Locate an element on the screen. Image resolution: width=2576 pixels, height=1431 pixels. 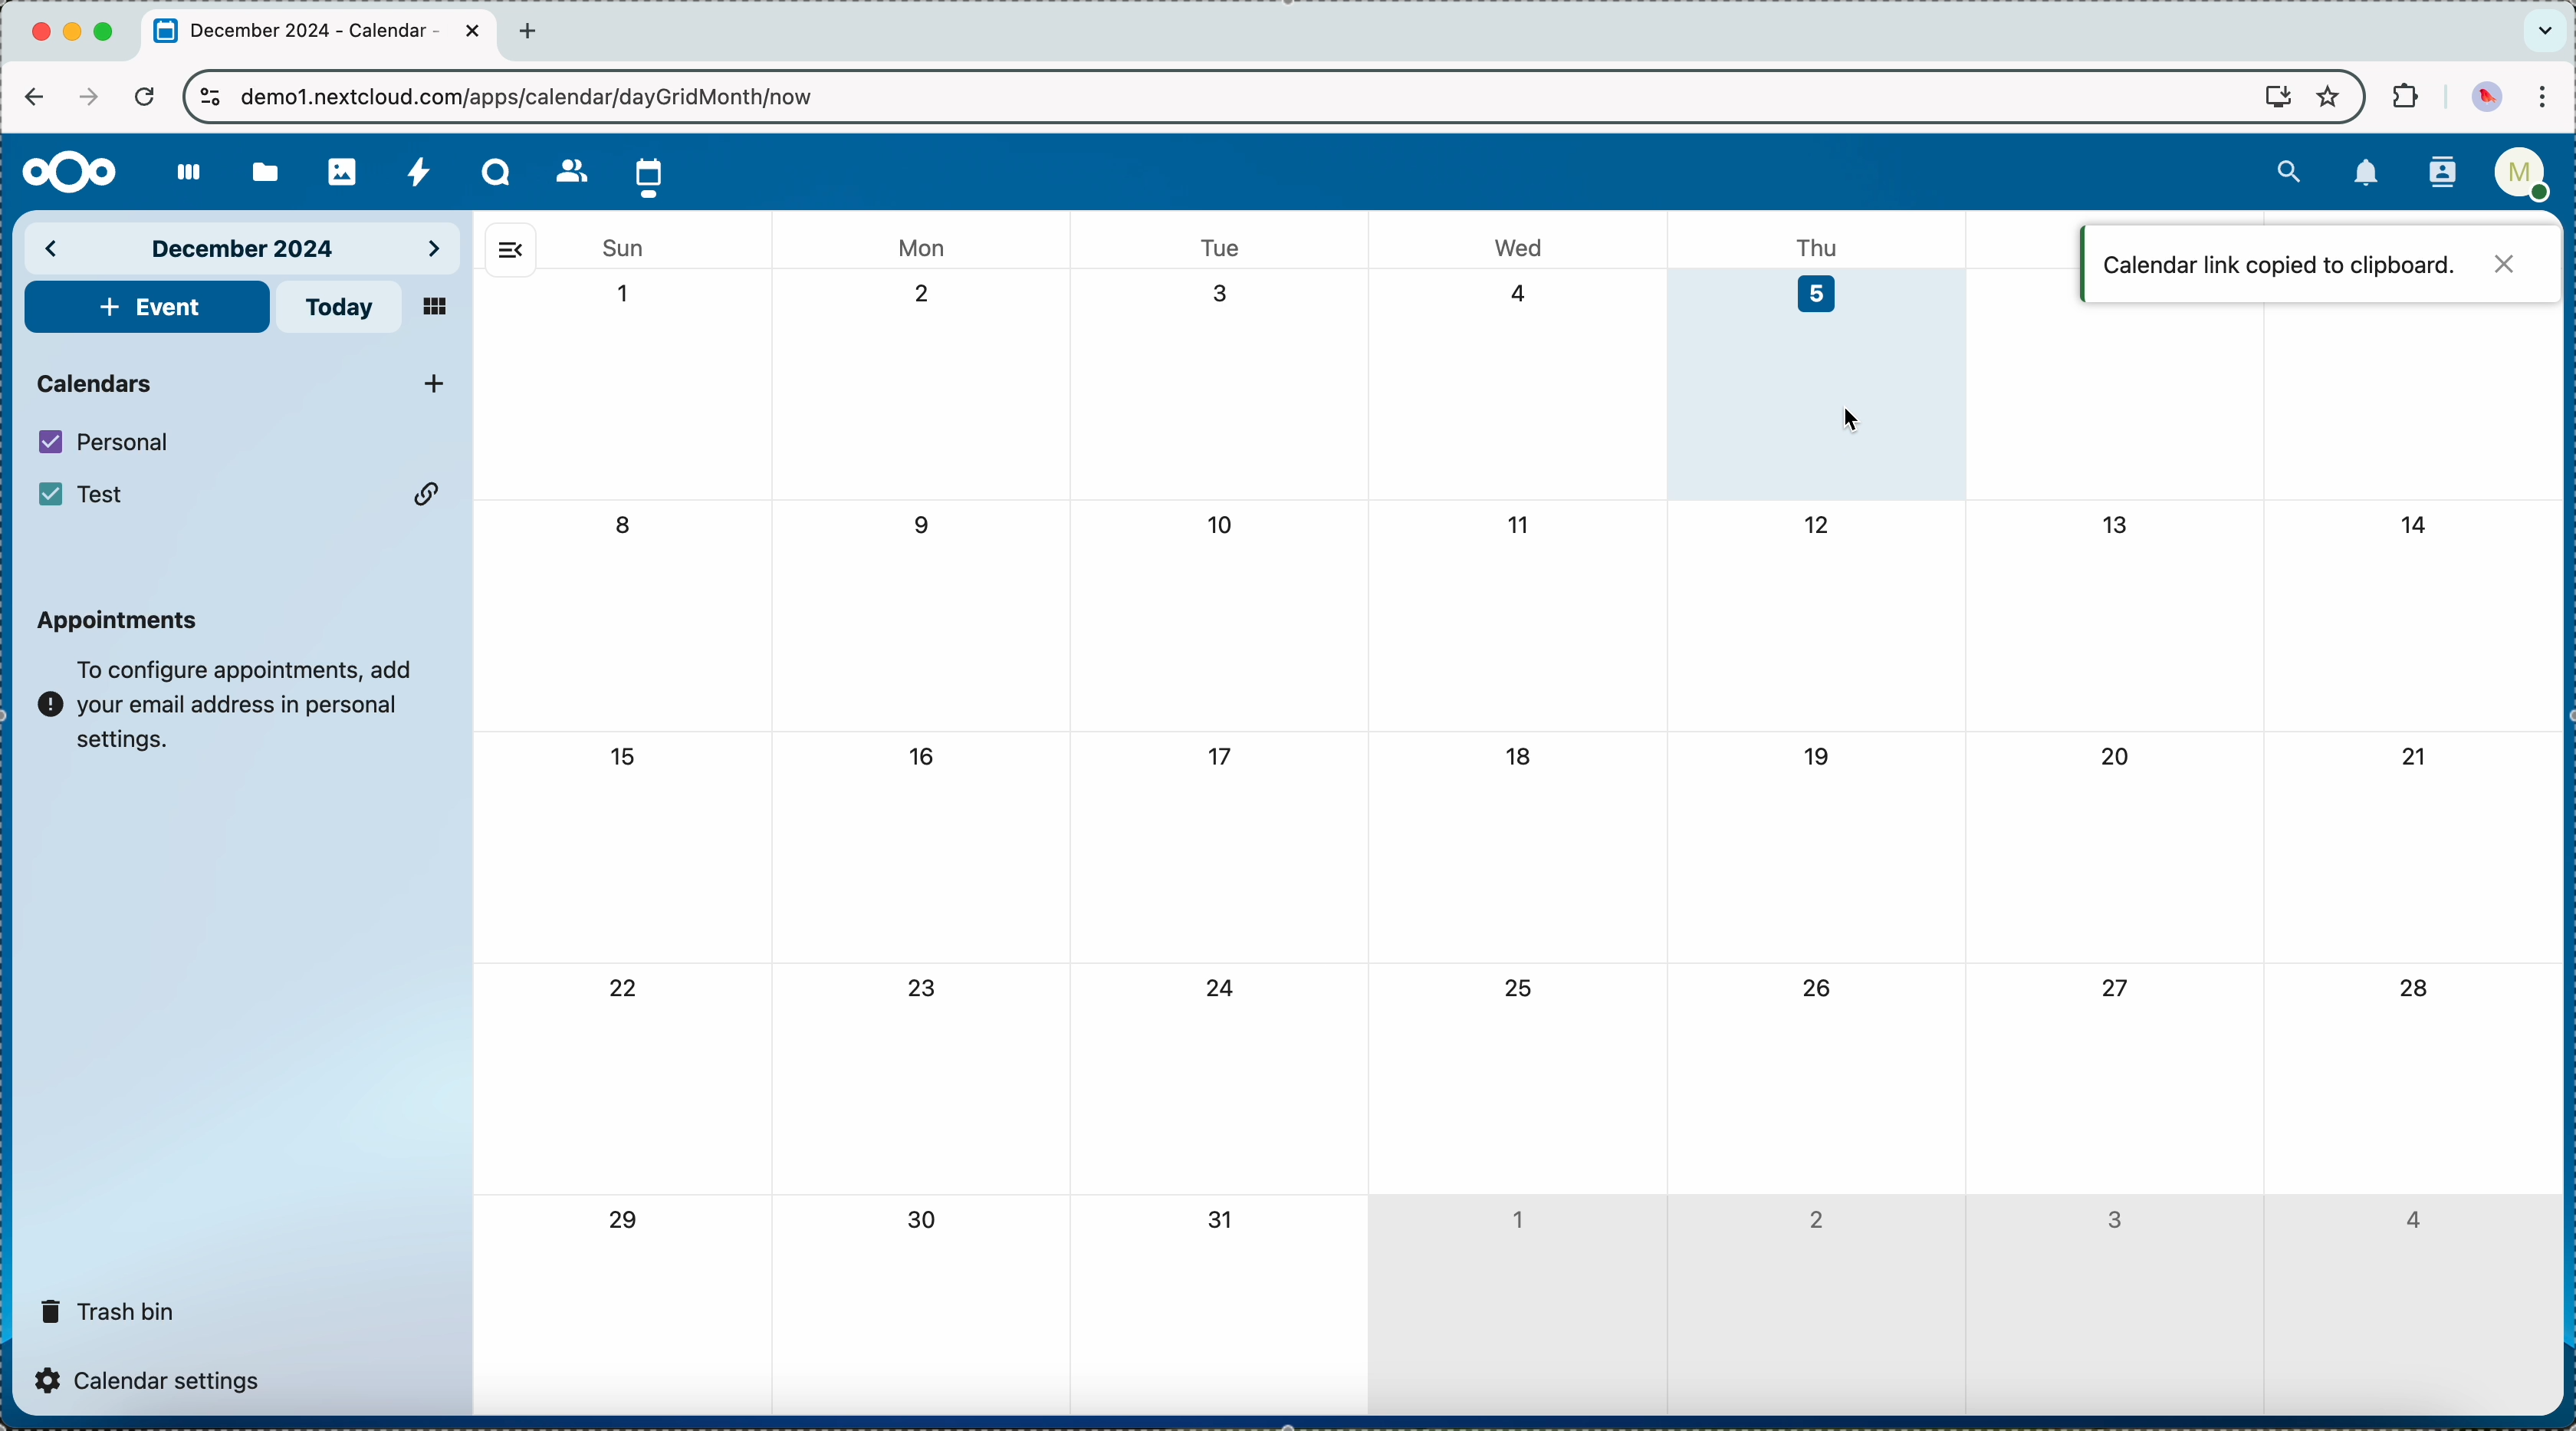
URL is located at coordinates (544, 96).